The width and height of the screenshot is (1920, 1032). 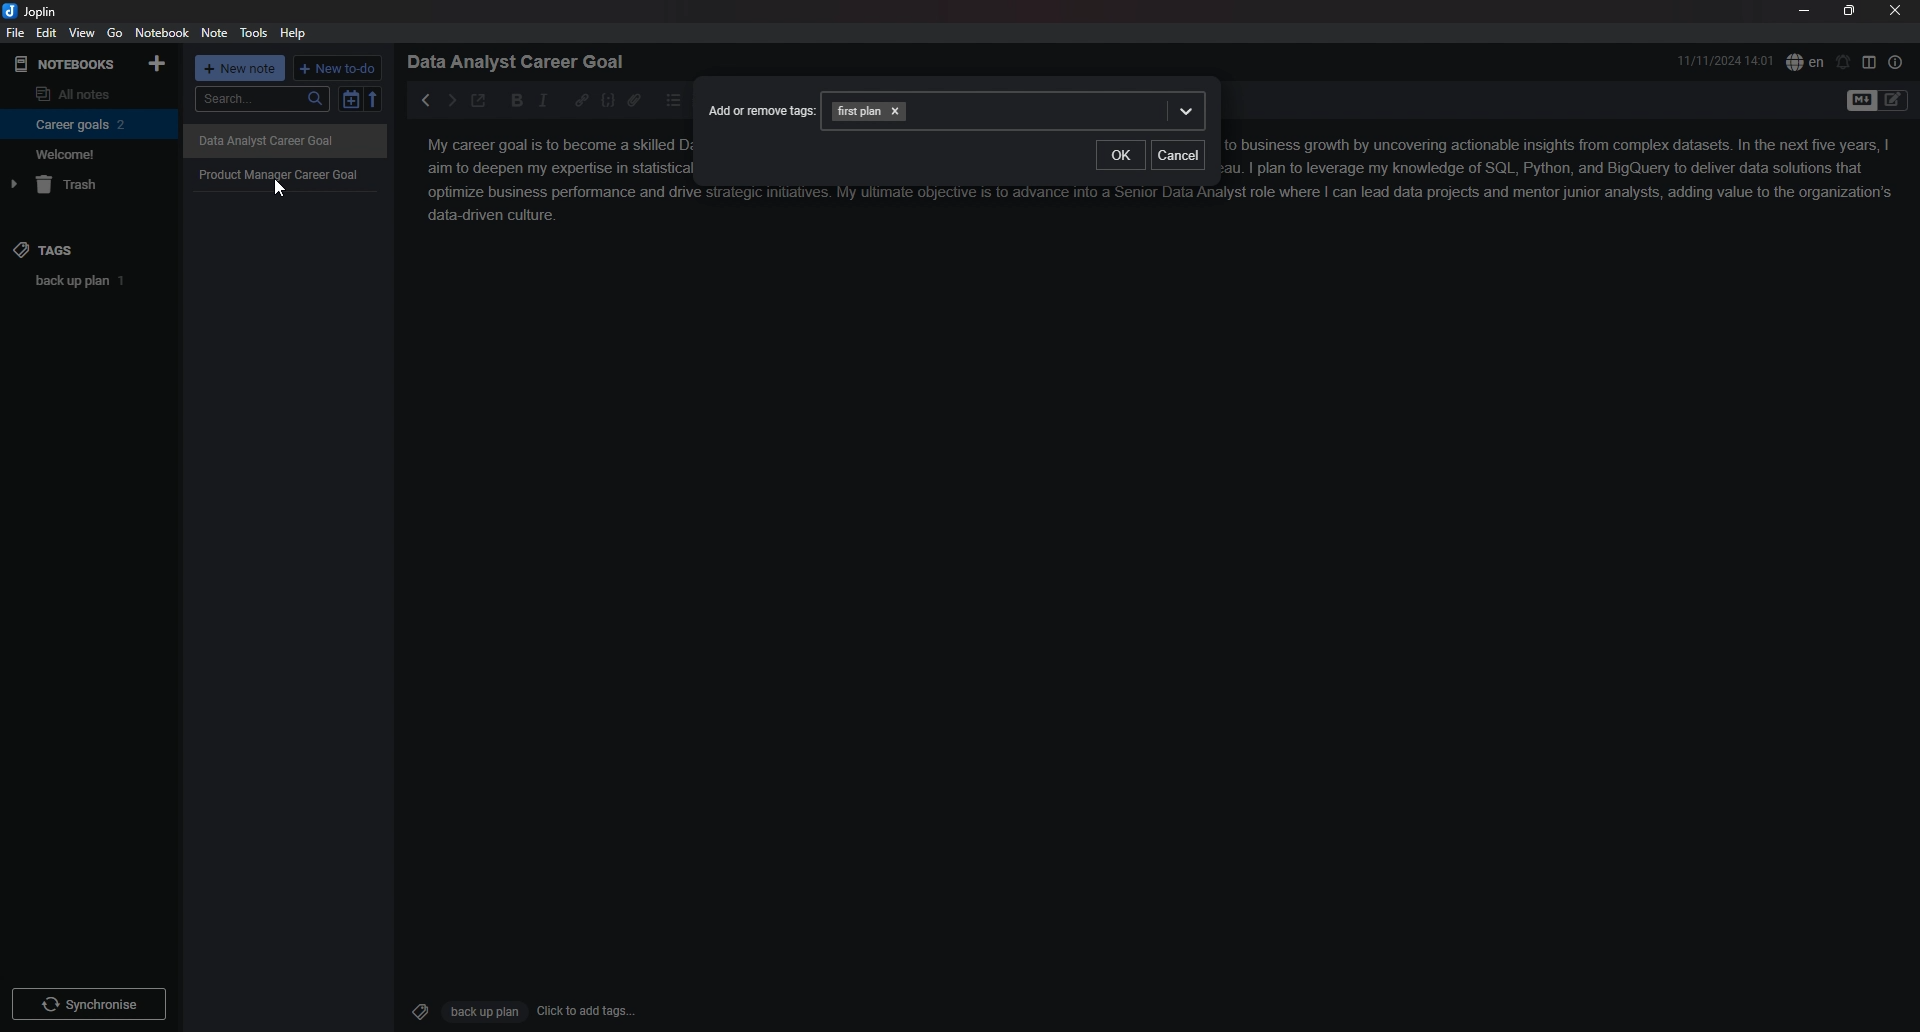 What do you see at coordinates (483, 1012) in the screenshot?
I see `Back up plan` at bounding box center [483, 1012].